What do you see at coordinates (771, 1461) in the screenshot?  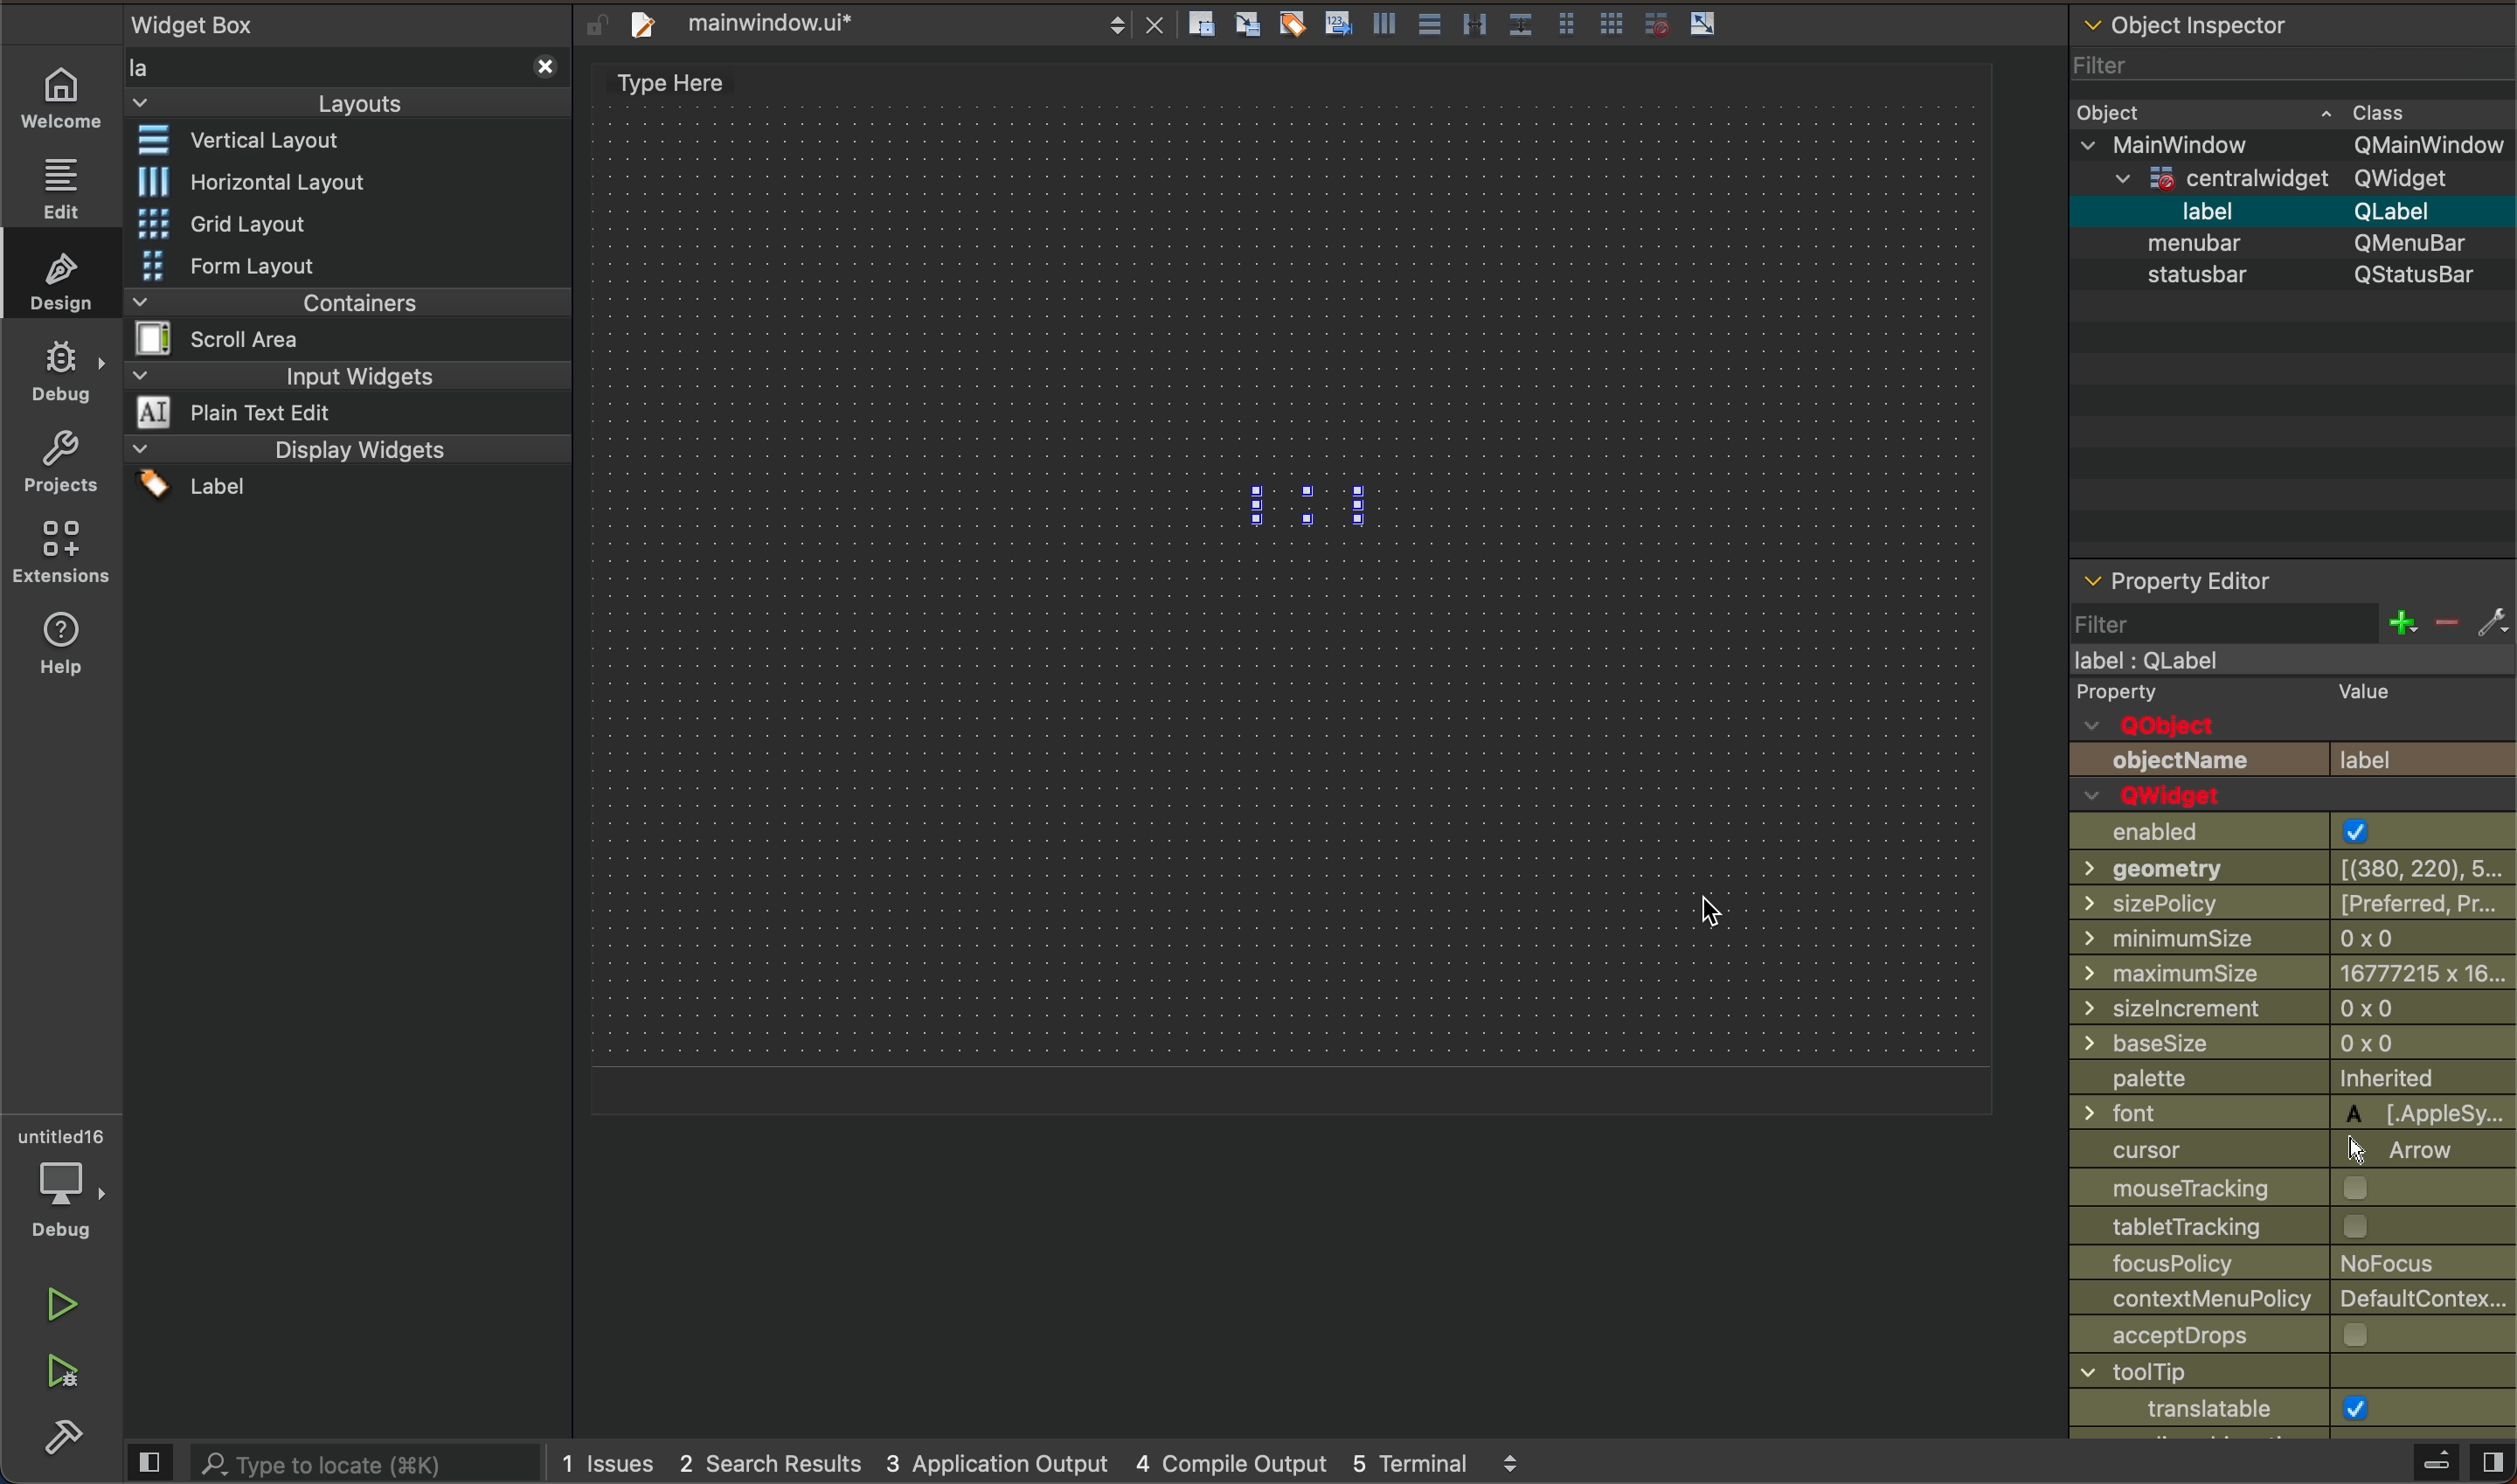 I see `2 search results` at bounding box center [771, 1461].